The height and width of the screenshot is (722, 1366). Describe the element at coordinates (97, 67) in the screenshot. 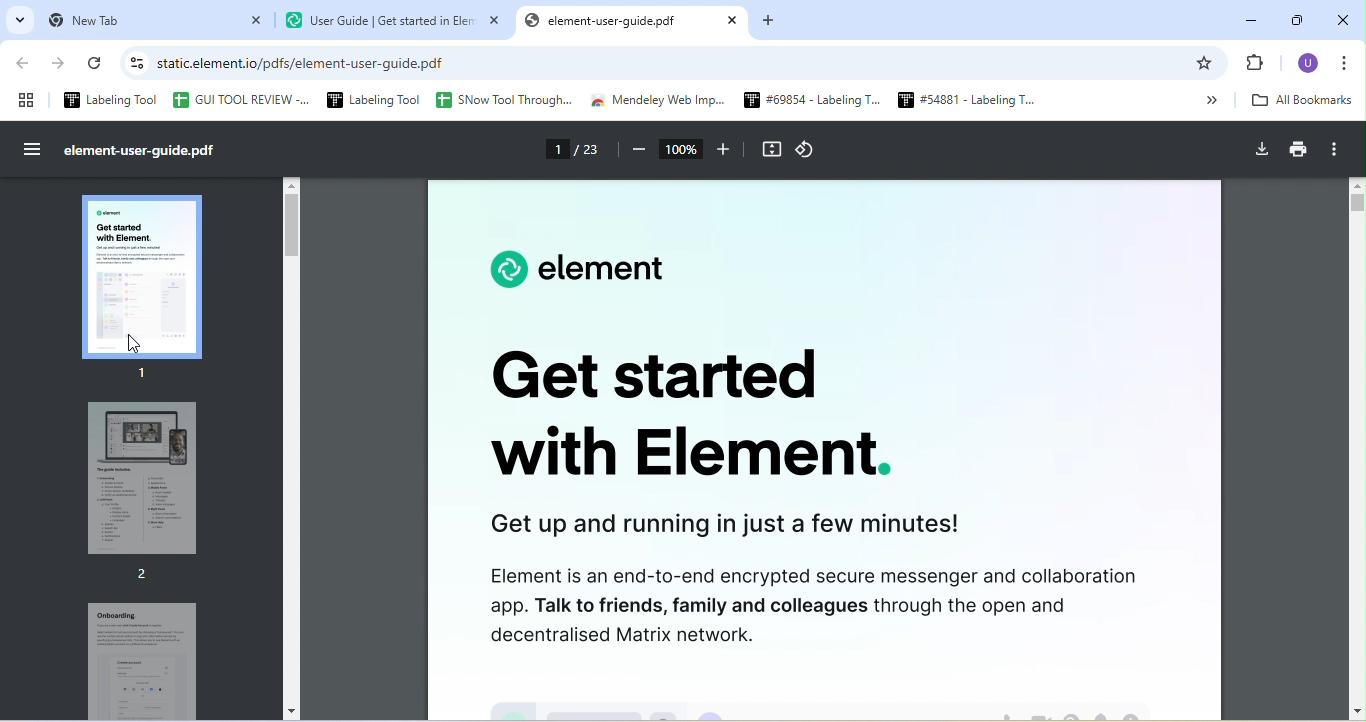

I see `reload the page` at that location.